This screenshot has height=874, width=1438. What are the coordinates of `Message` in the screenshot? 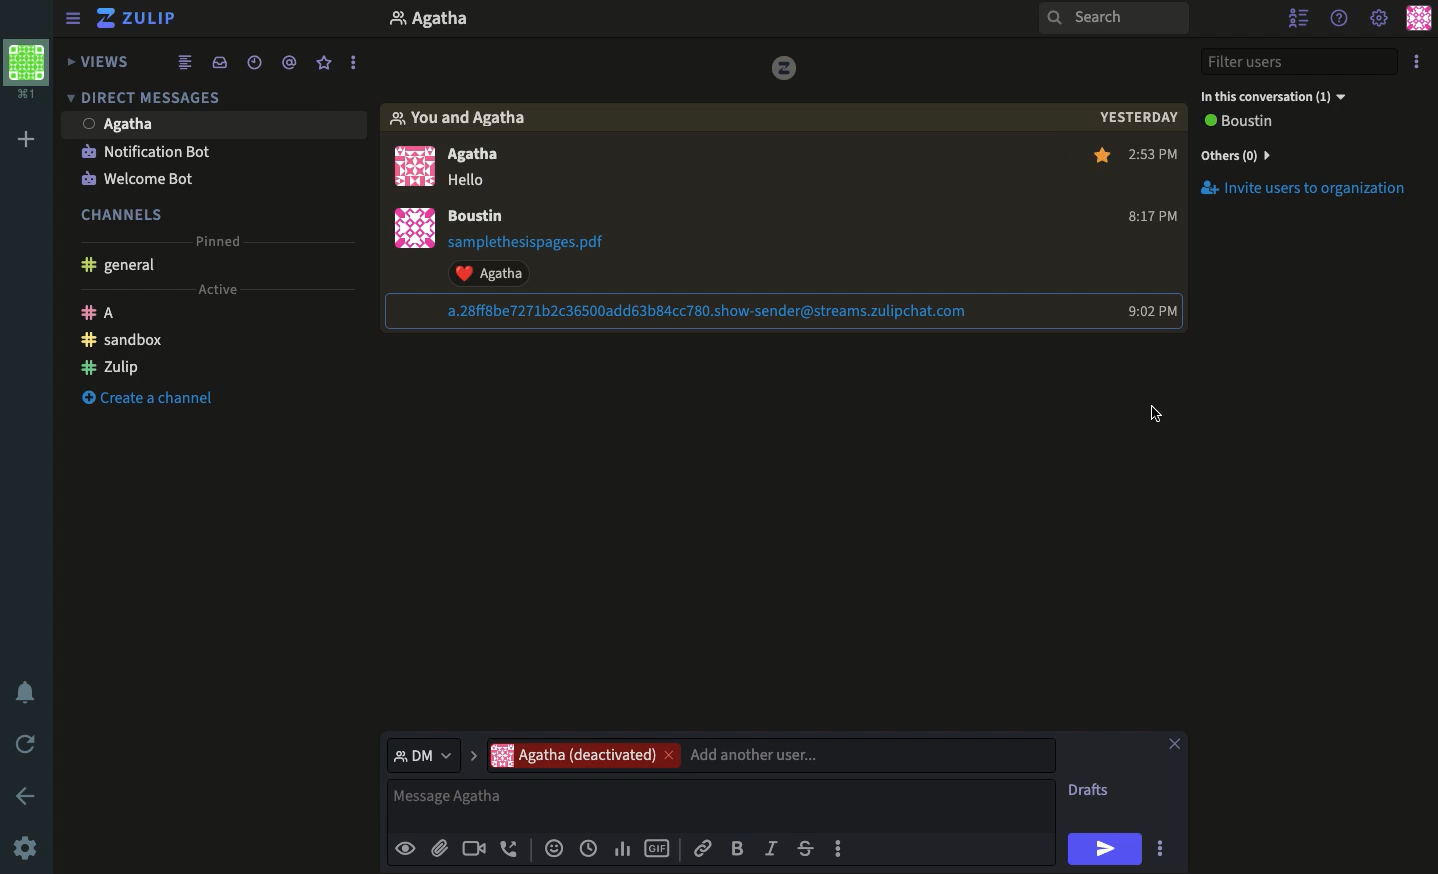 It's located at (724, 804).